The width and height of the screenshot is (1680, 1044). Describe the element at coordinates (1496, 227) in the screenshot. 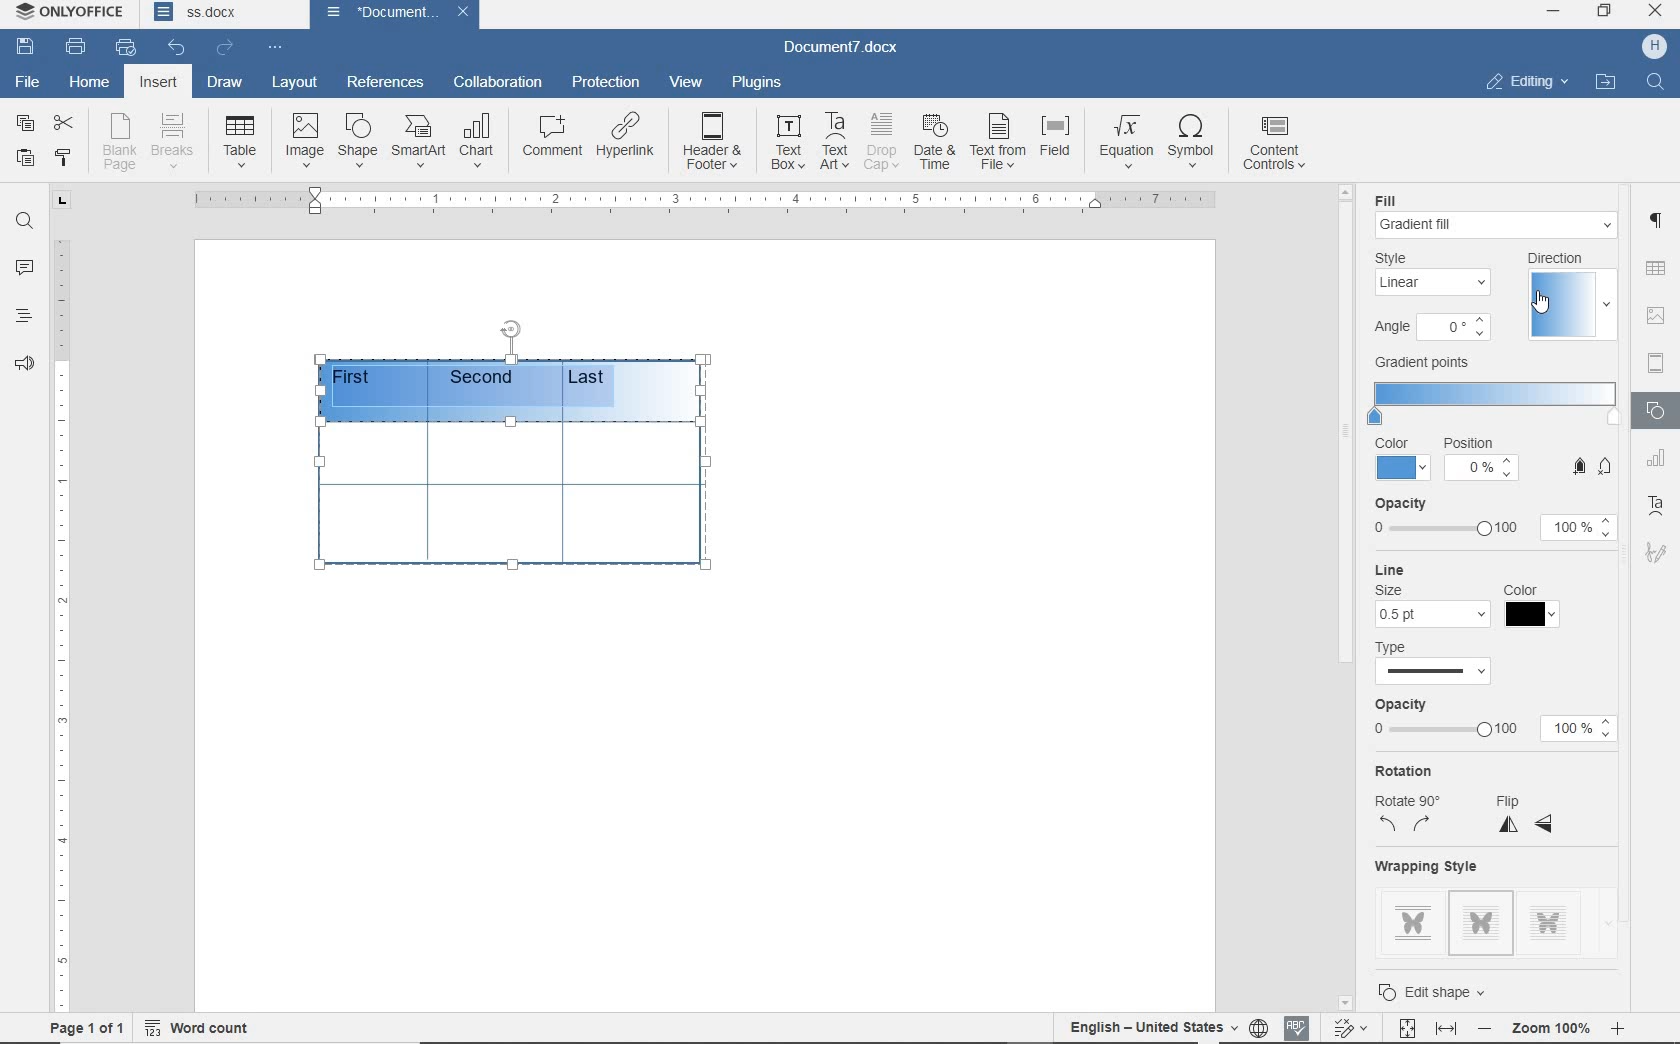

I see `gradient fill` at that location.